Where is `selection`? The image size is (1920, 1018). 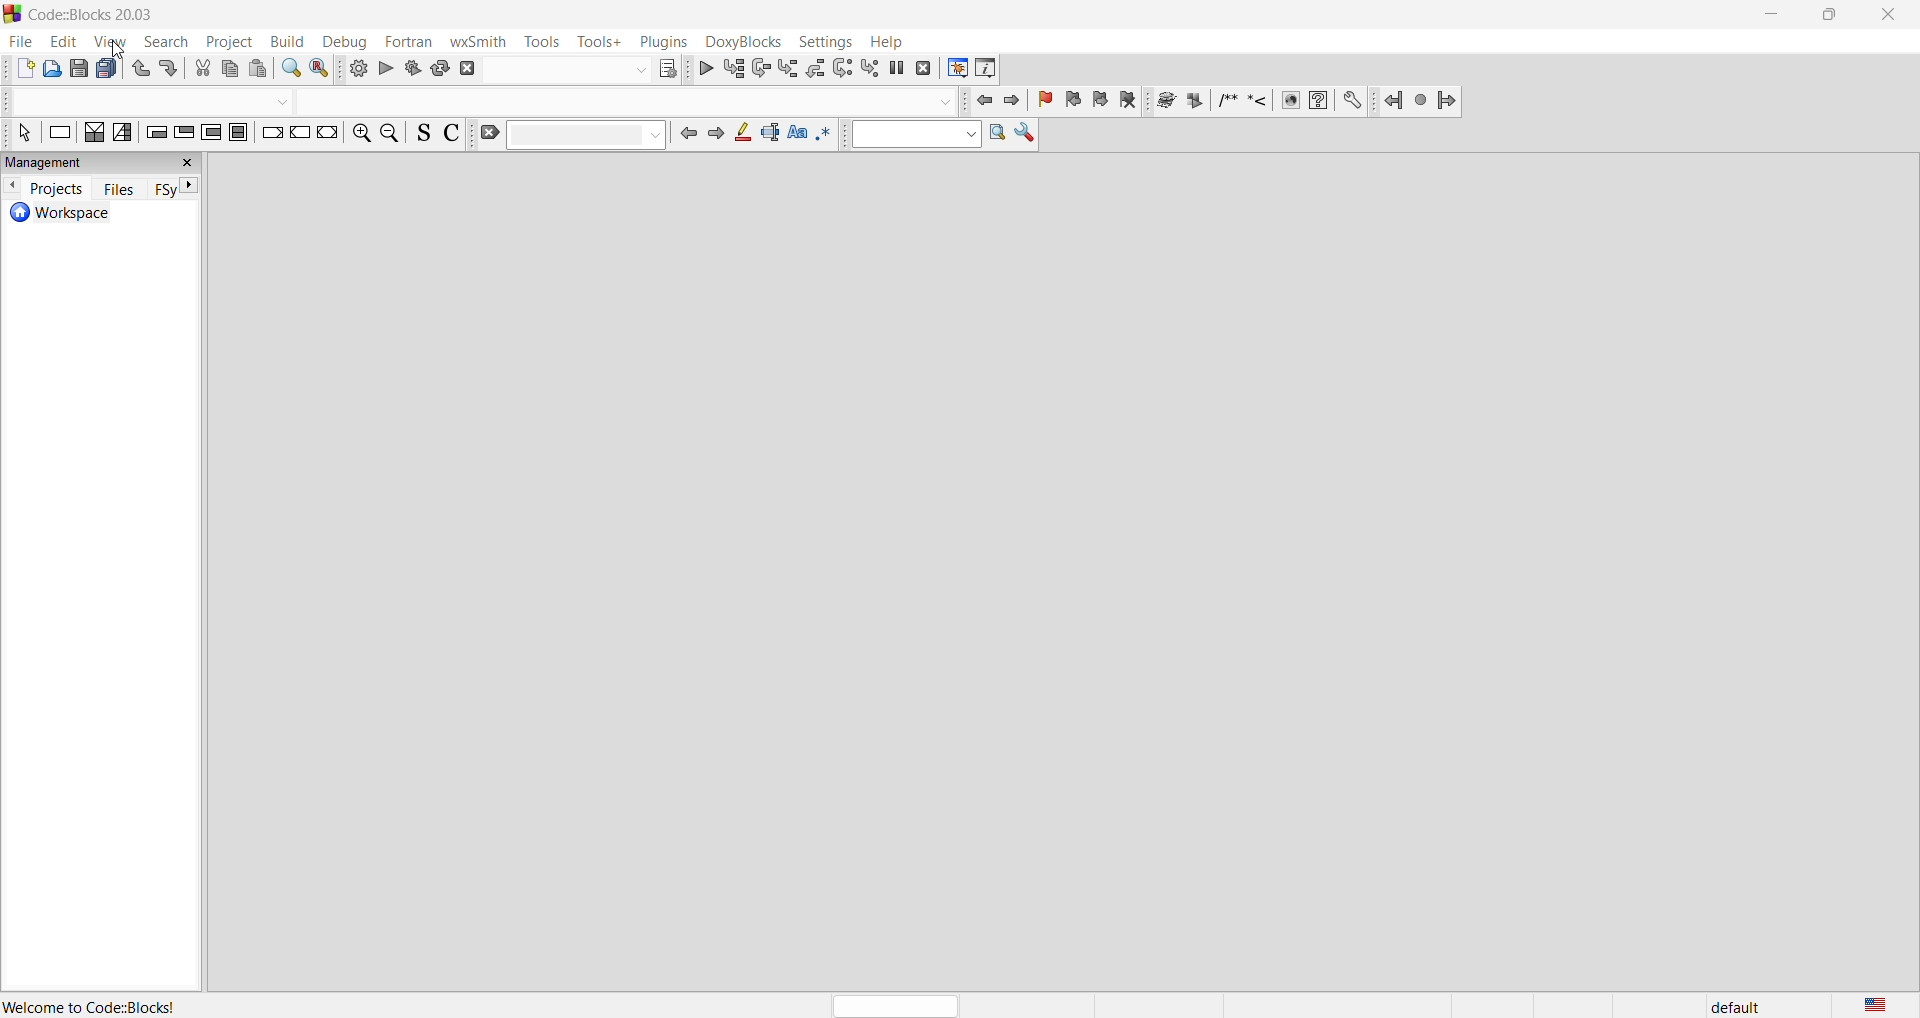 selection is located at coordinates (126, 135).